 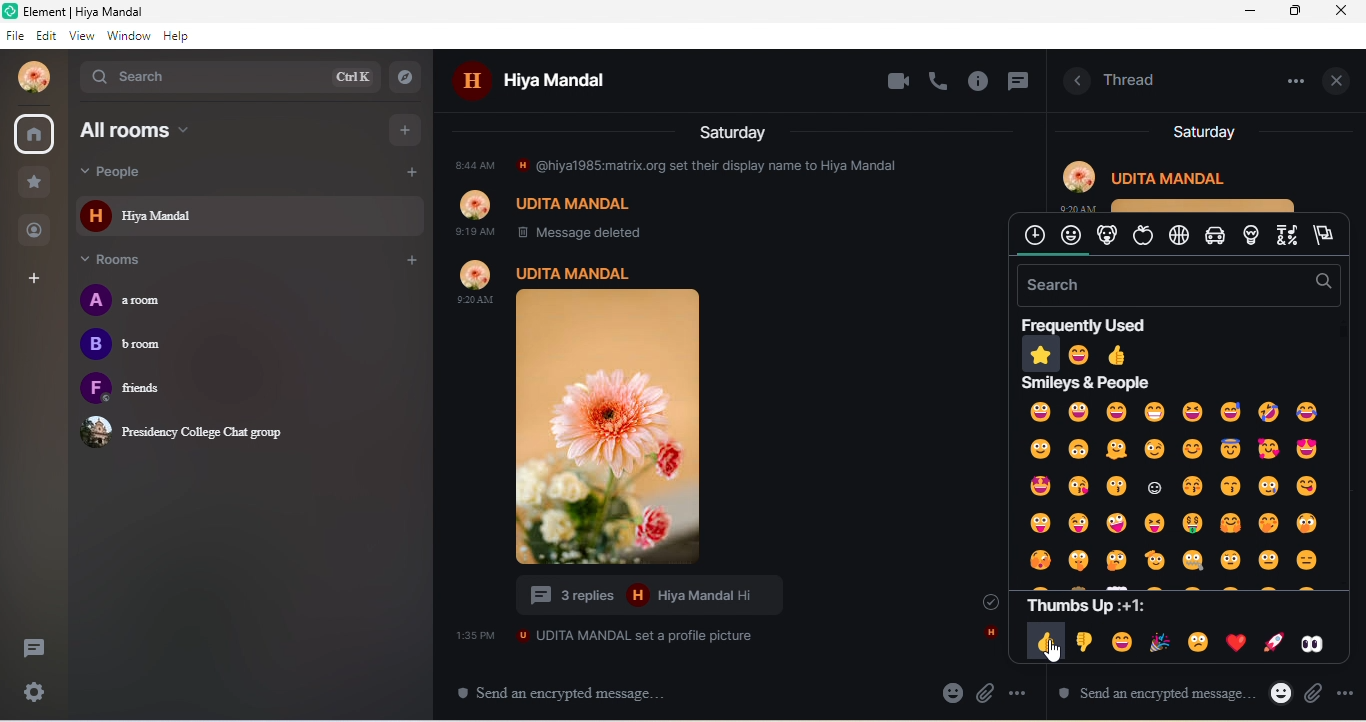 What do you see at coordinates (408, 174) in the screenshot?
I see `add` at bounding box center [408, 174].